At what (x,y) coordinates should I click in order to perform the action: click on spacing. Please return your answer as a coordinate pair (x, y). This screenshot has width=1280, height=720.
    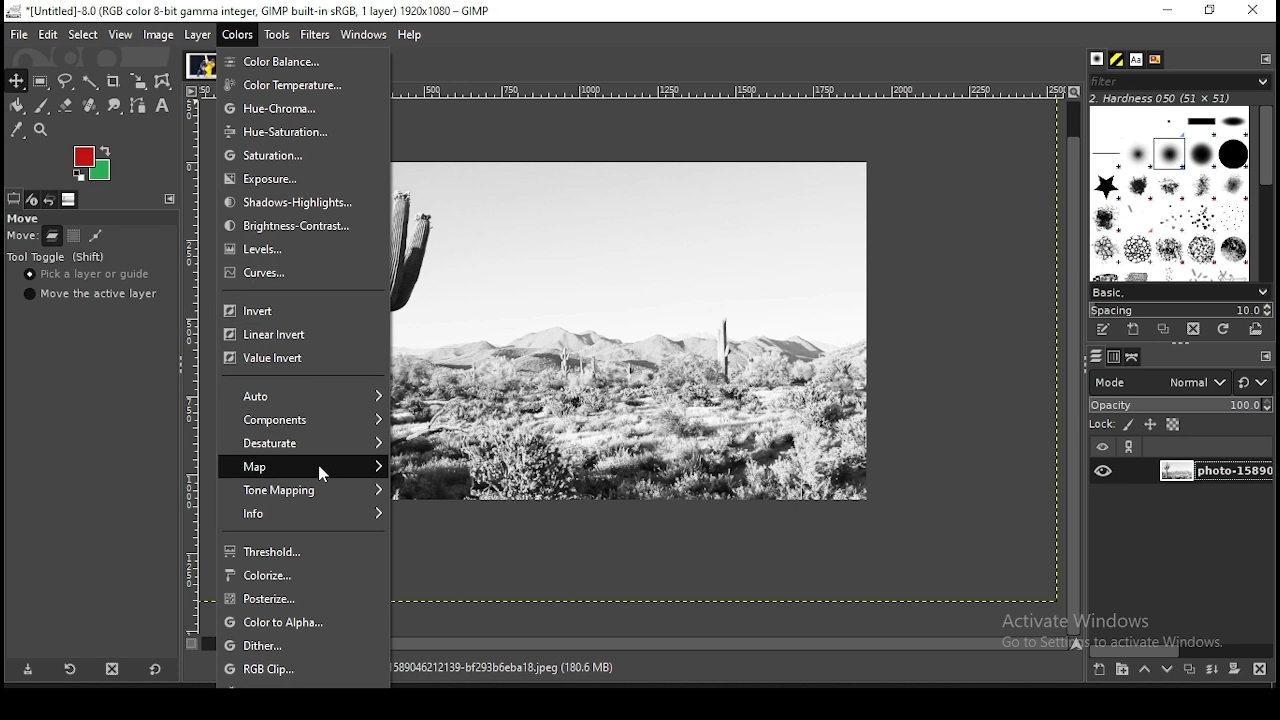
    Looking at the image, I should click on (1180, 310).